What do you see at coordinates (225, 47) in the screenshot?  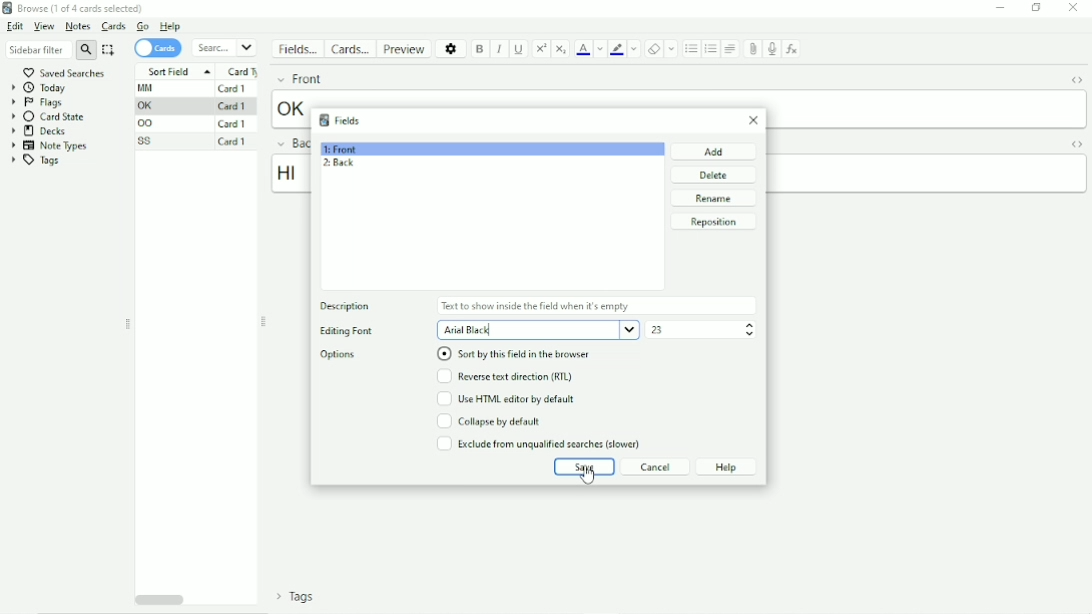 I see `Search` at bounding box center [225, 47].